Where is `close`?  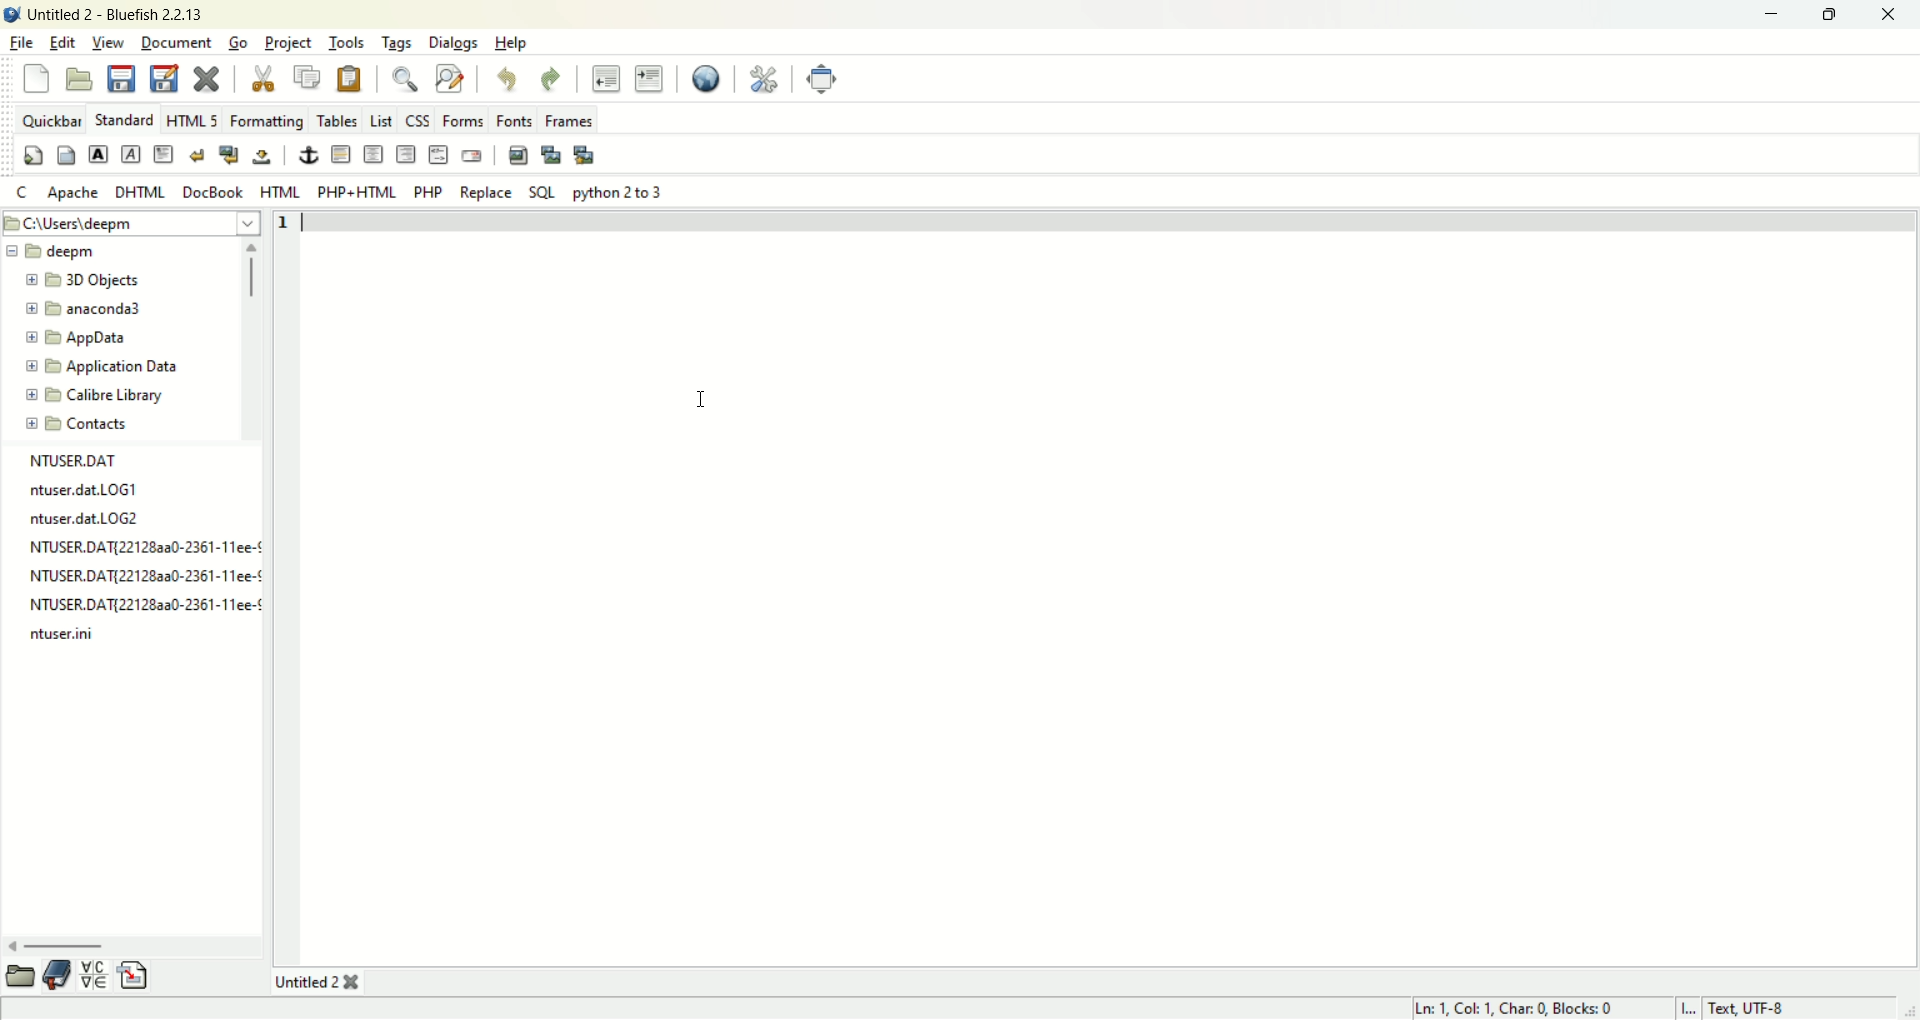 close is located at coordinates (1889, 17).